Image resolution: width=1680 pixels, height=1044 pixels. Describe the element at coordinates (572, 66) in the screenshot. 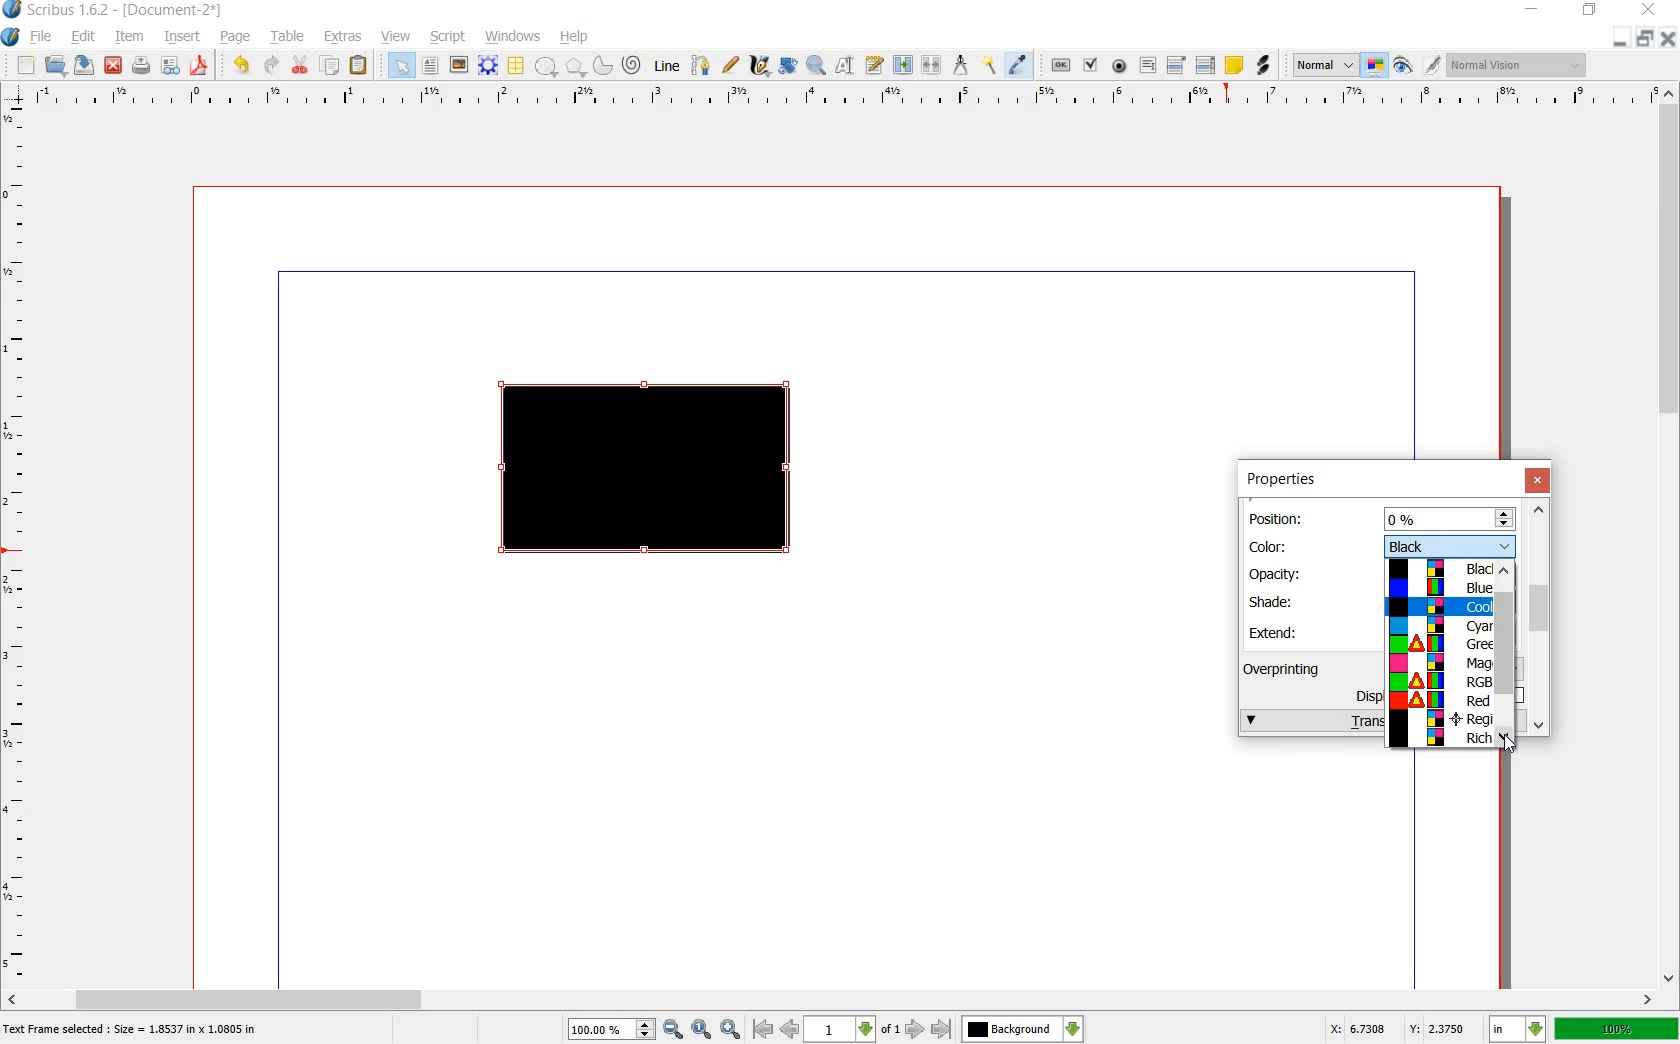

I see `polygon` at that location.